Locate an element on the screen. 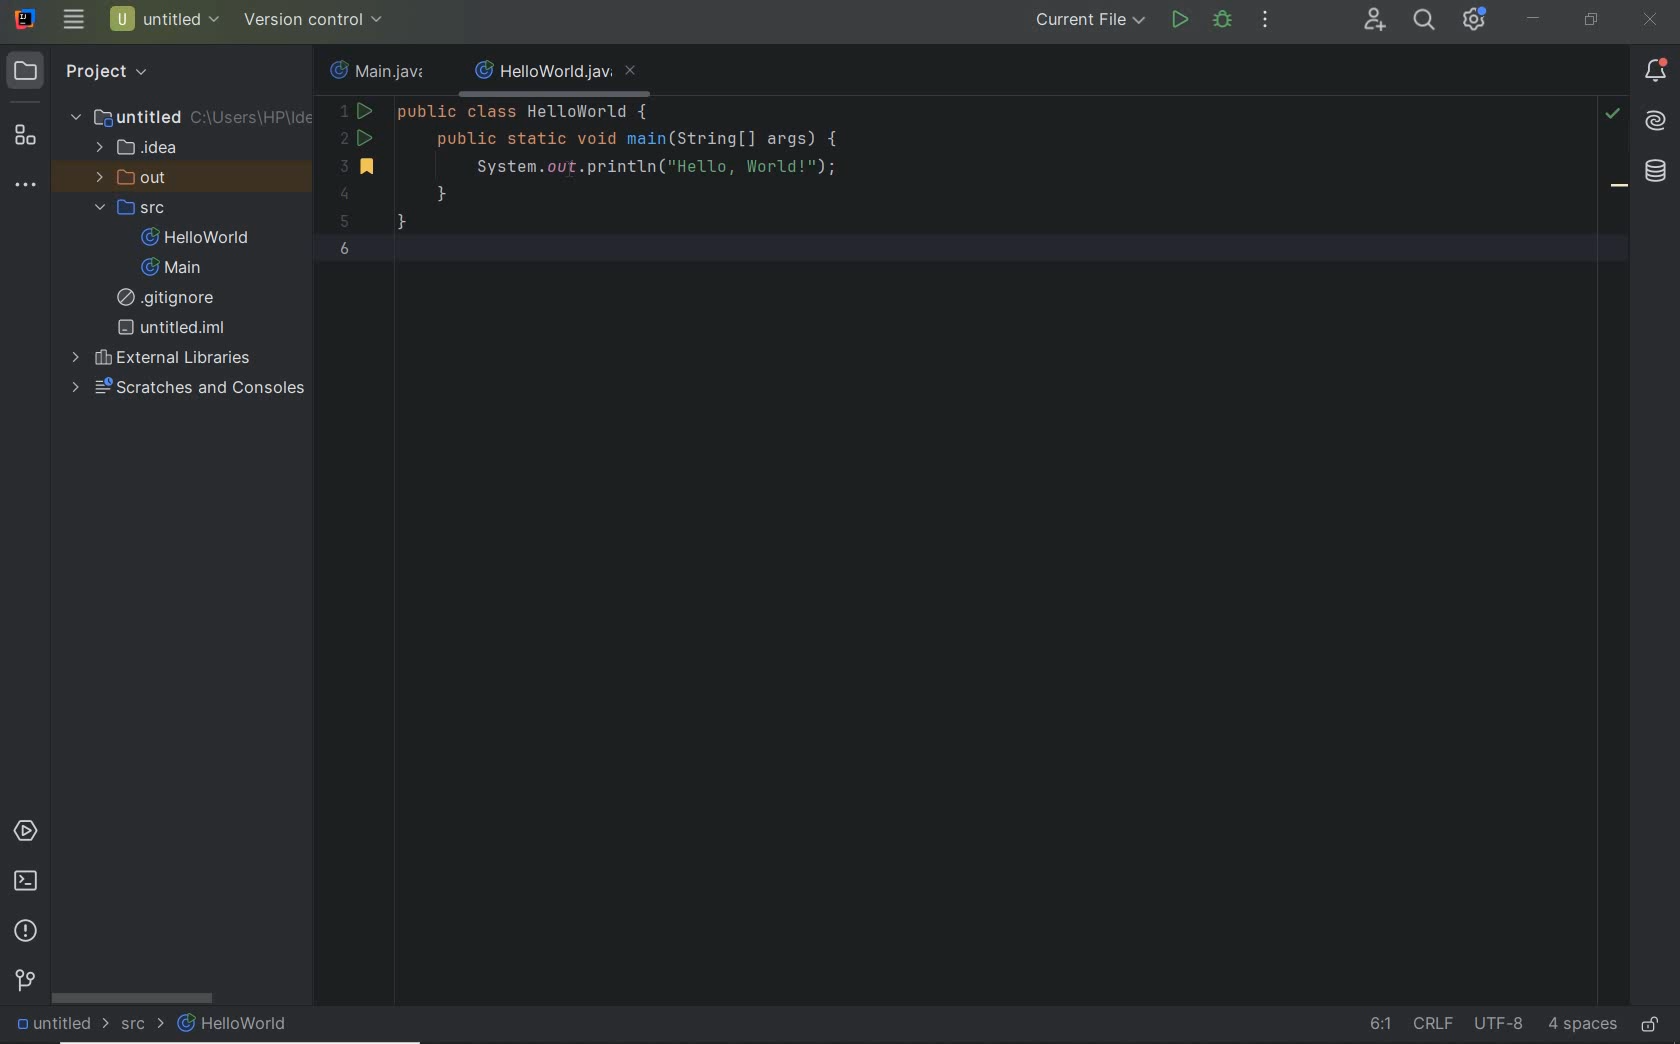 This screenshot has width=1680, height=1044. debug is located at coordinates (1221, 19).